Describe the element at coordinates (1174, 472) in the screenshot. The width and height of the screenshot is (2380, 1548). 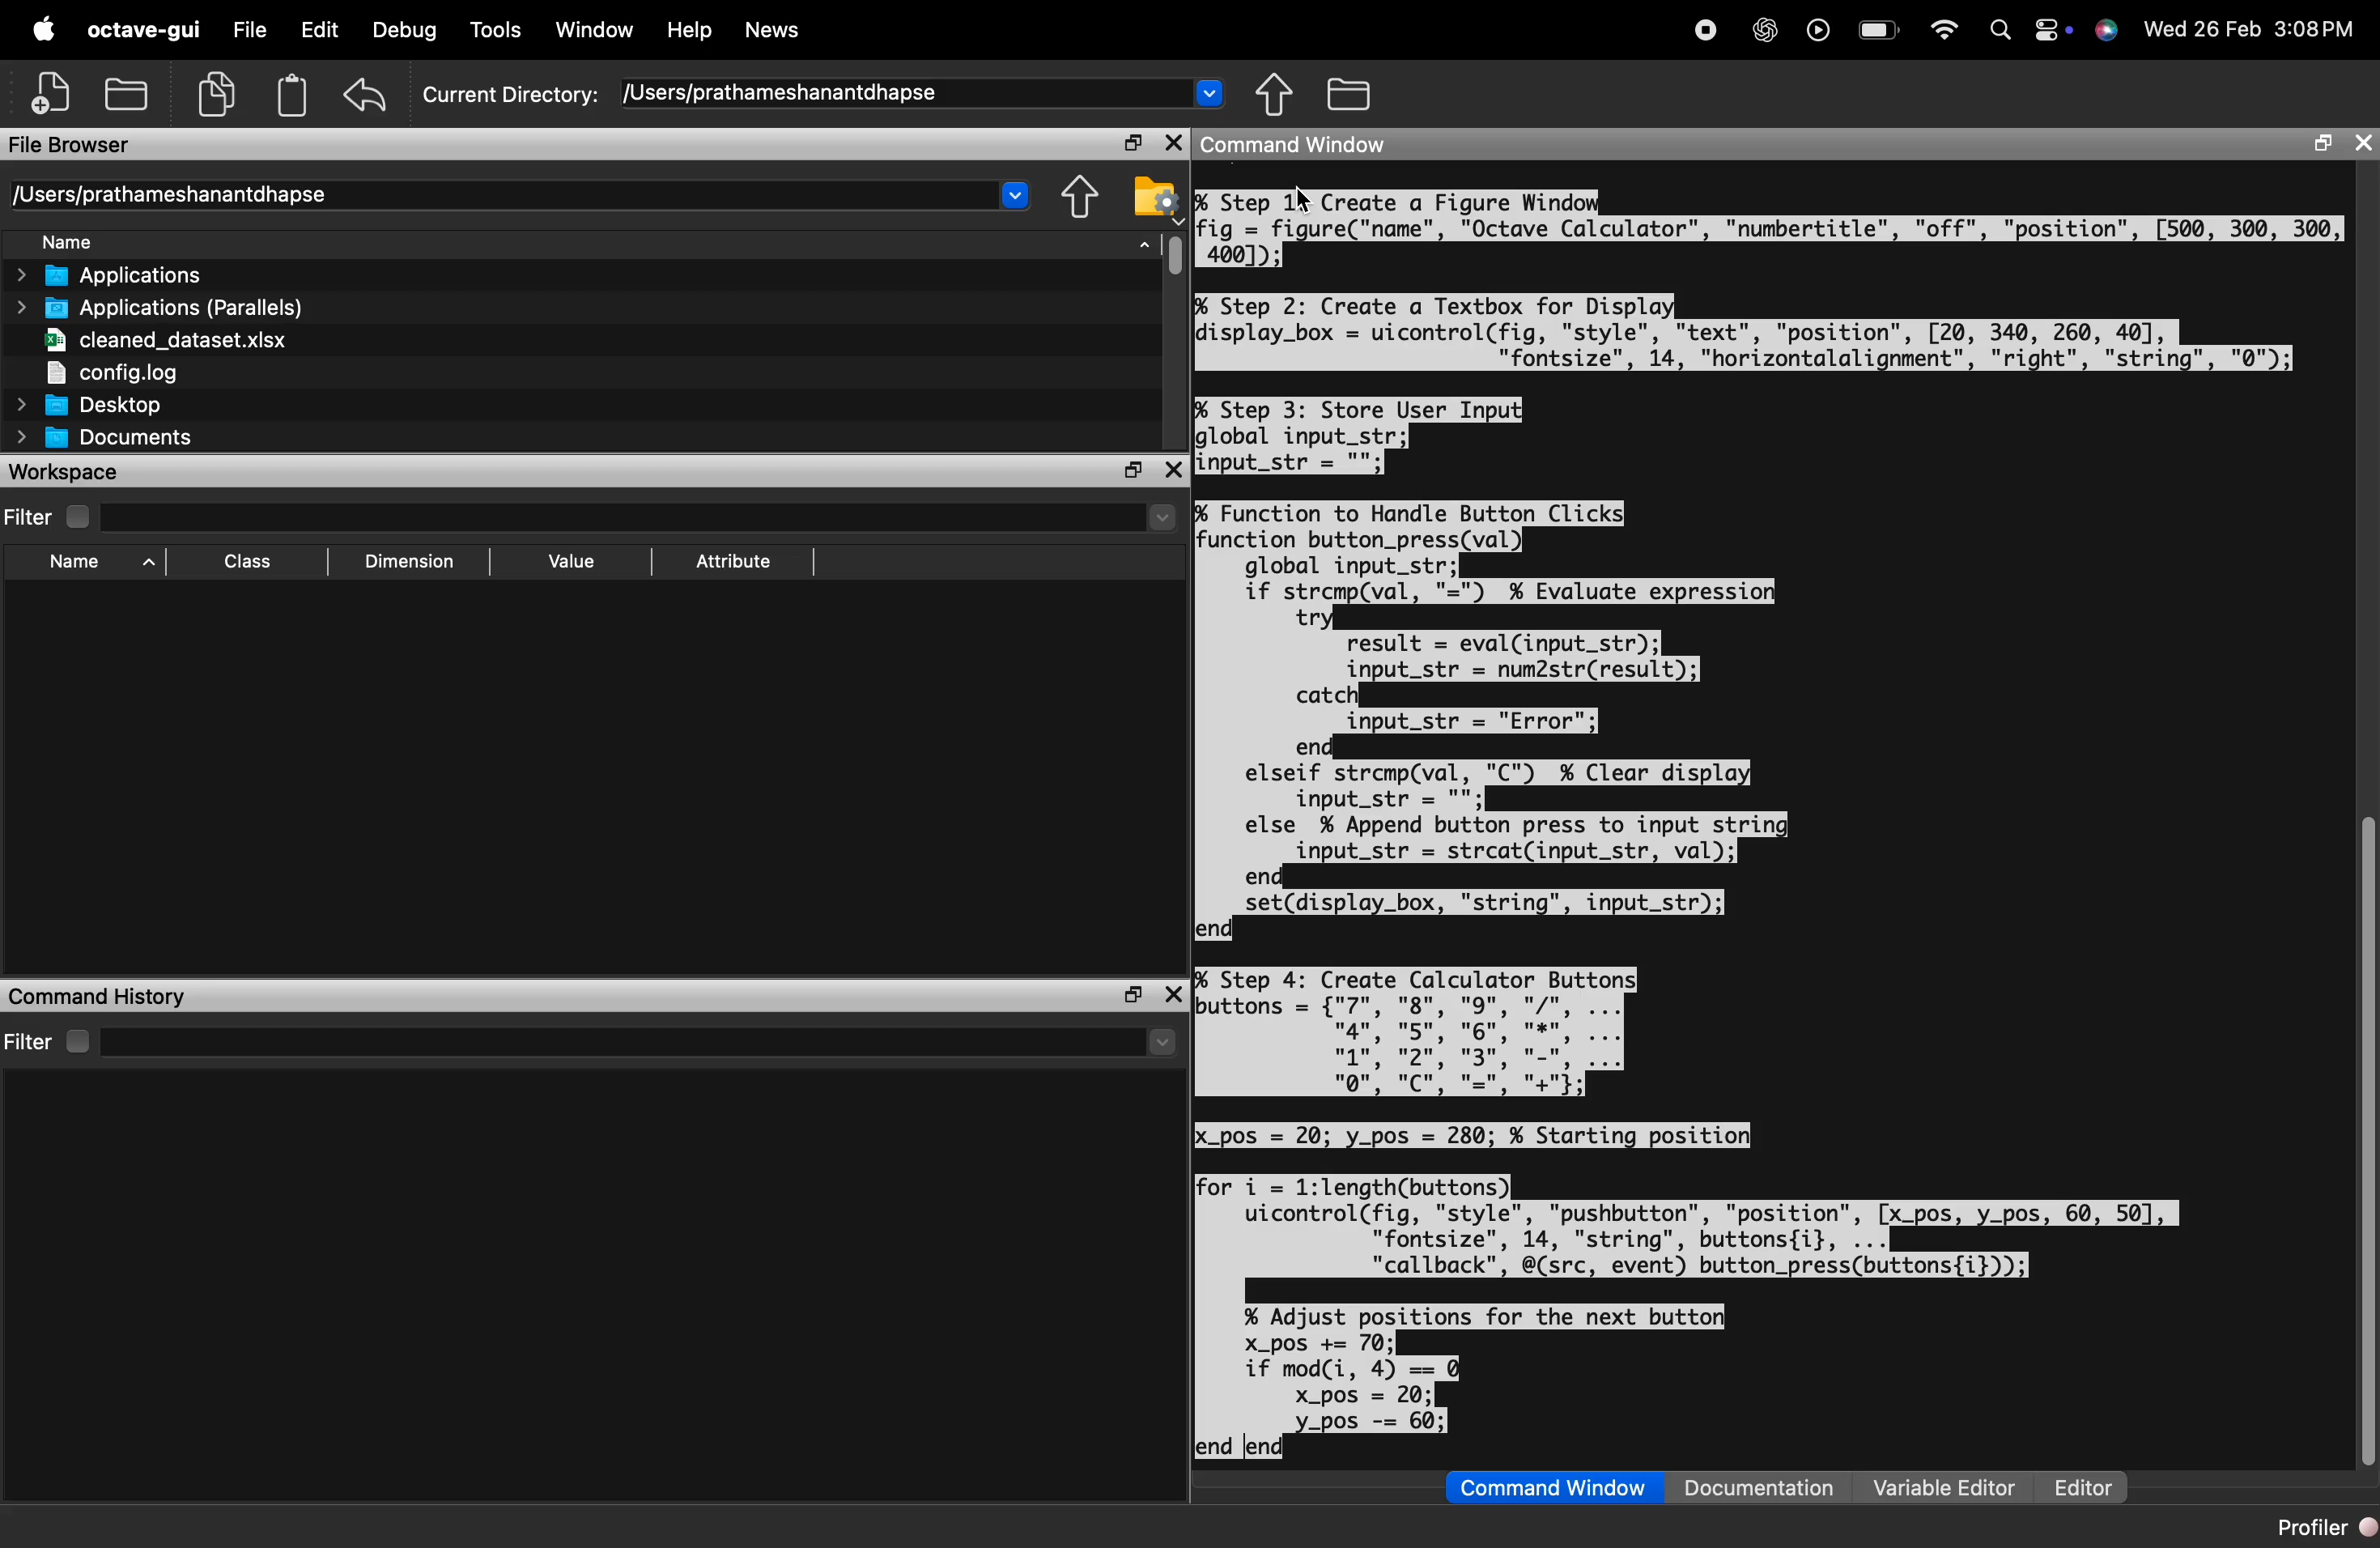
I see `close` at that location.